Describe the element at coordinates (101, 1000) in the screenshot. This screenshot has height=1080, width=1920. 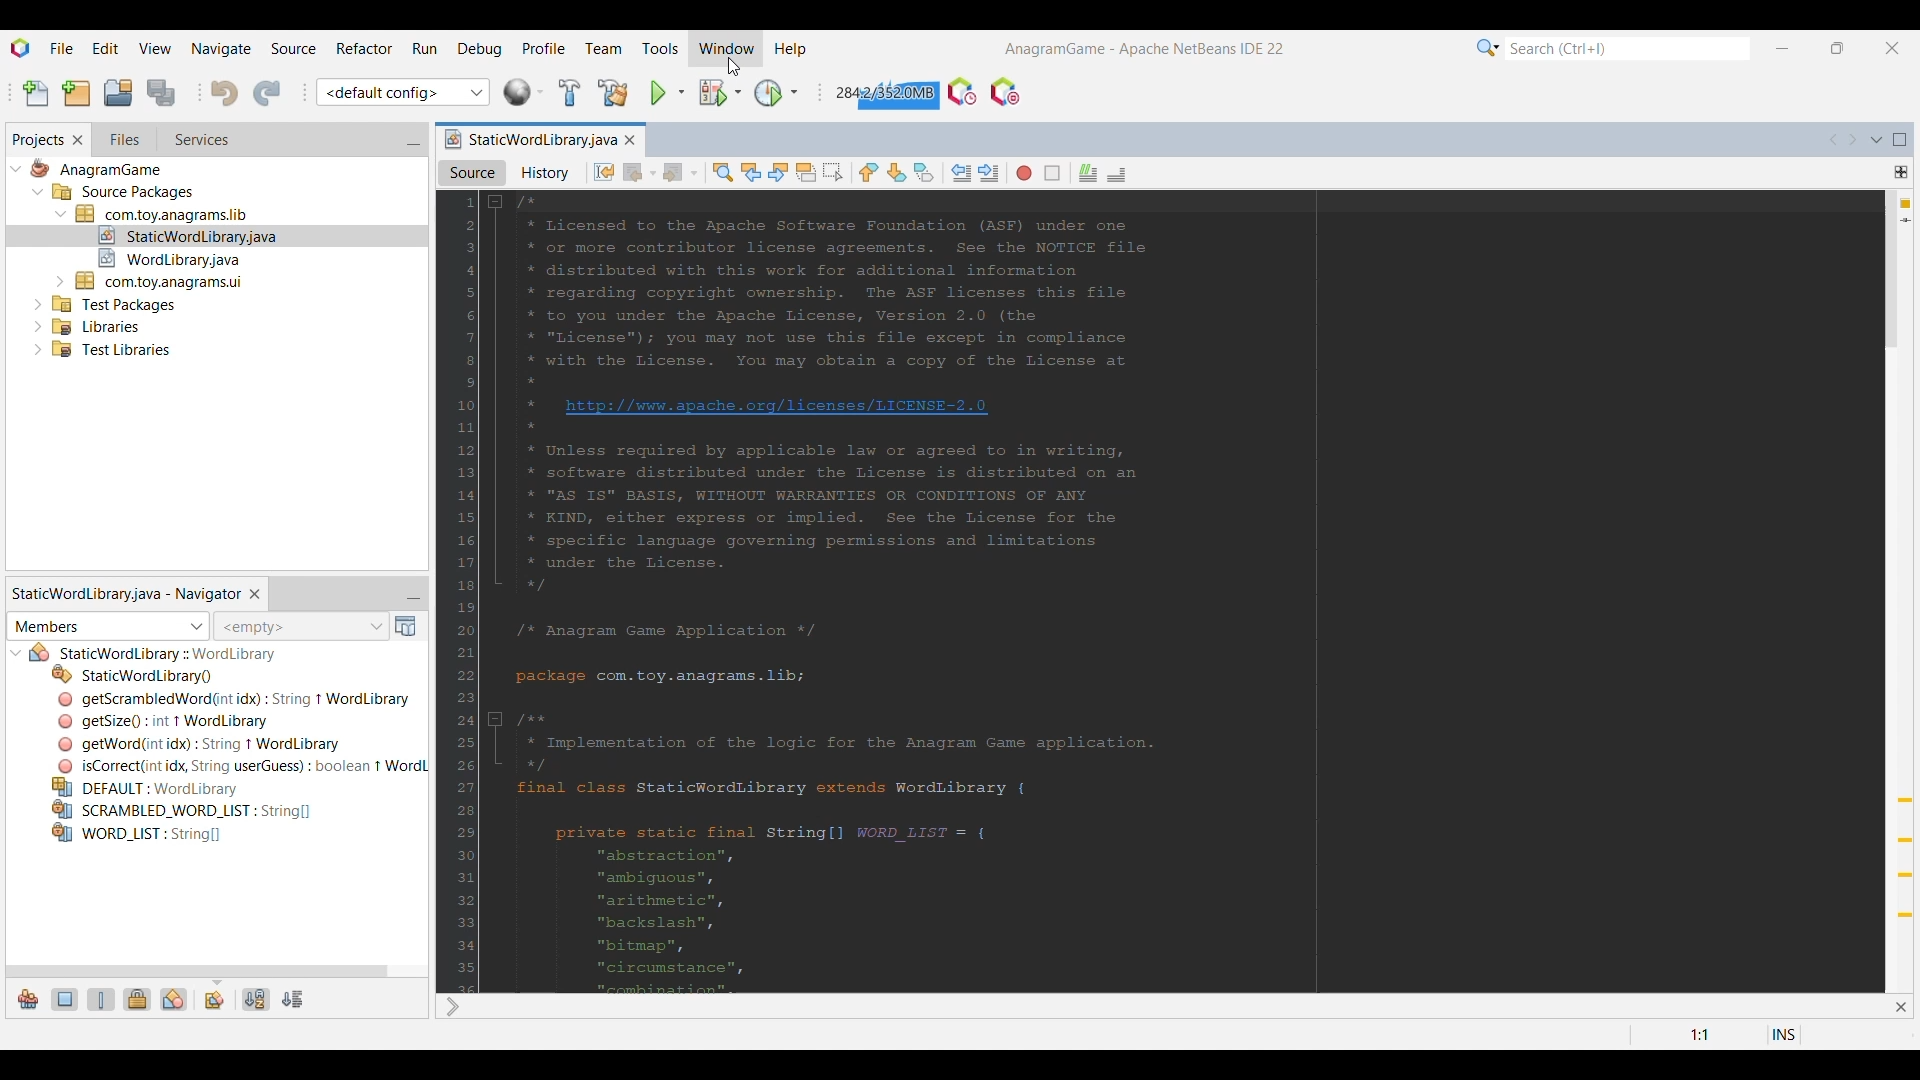
I see `Show static members` at that location.